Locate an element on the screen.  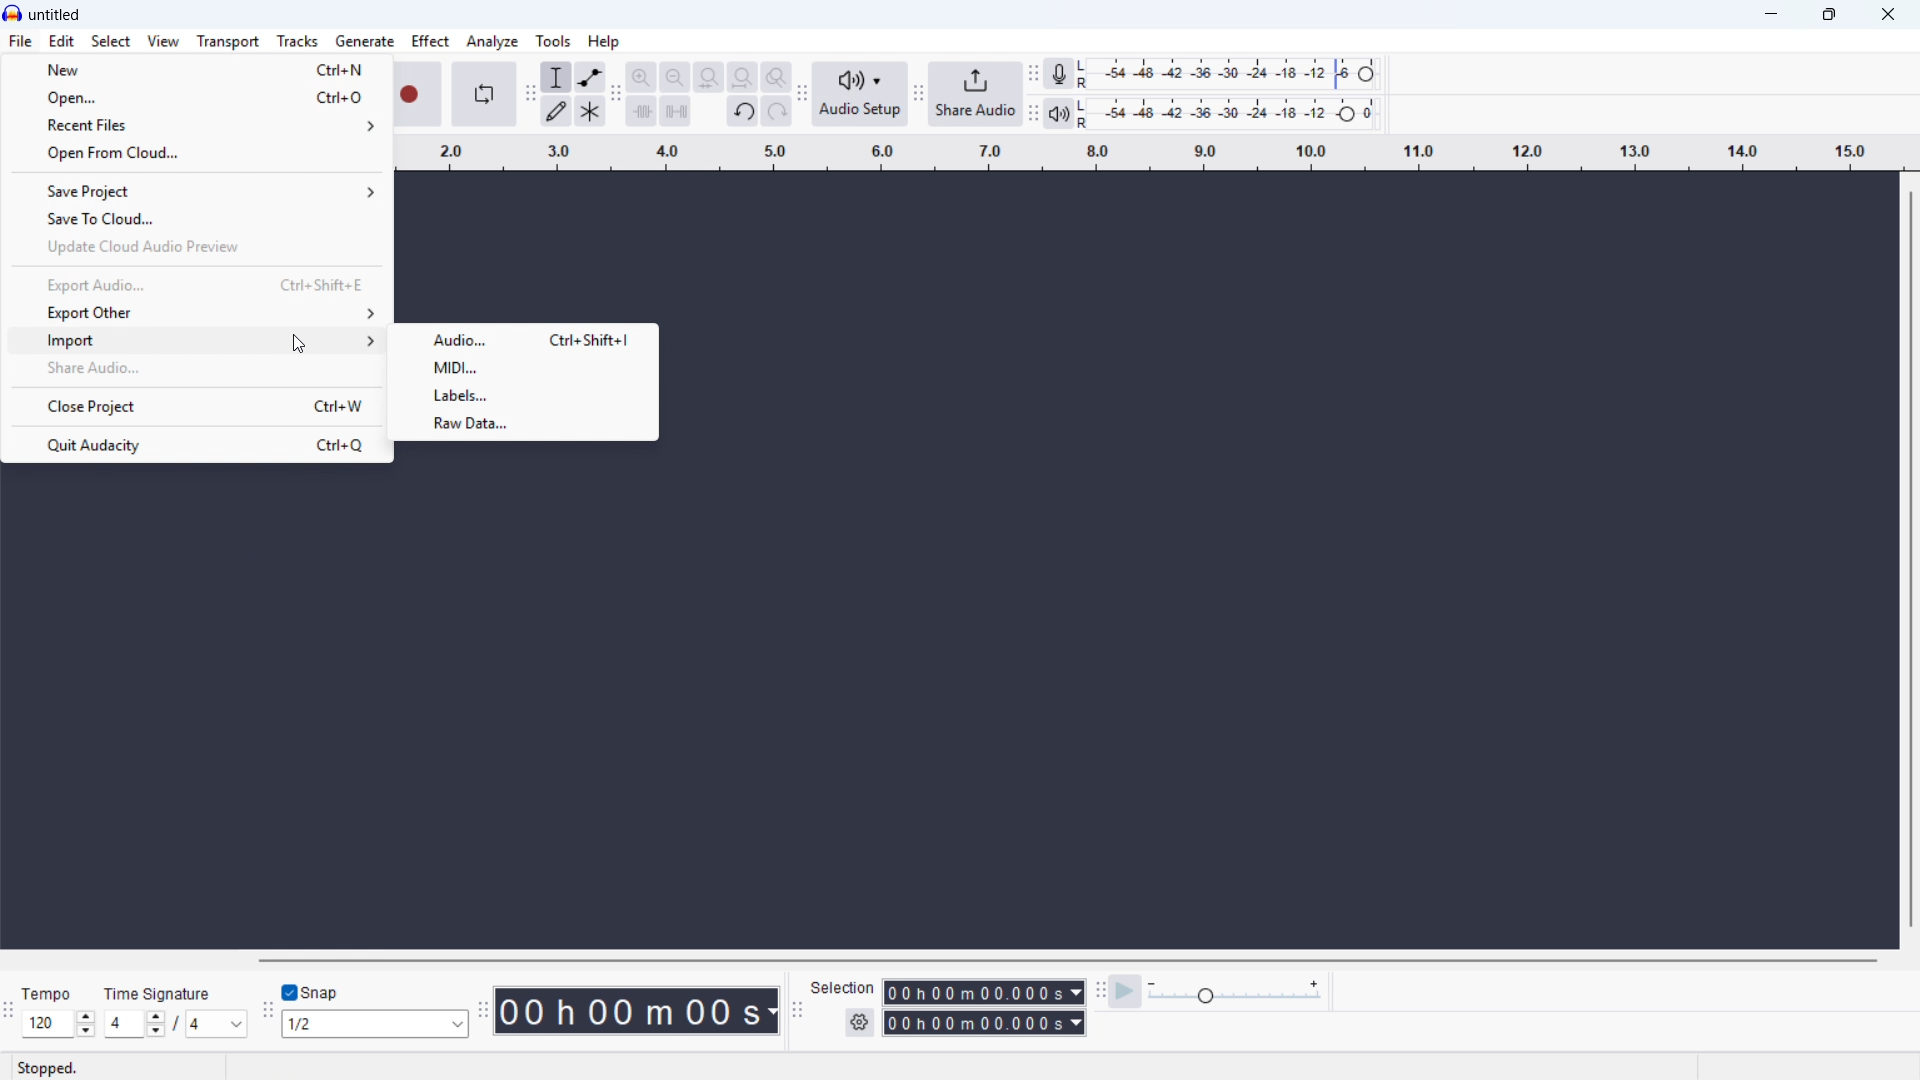
Zoom in  is located at coordinates (642, 76).